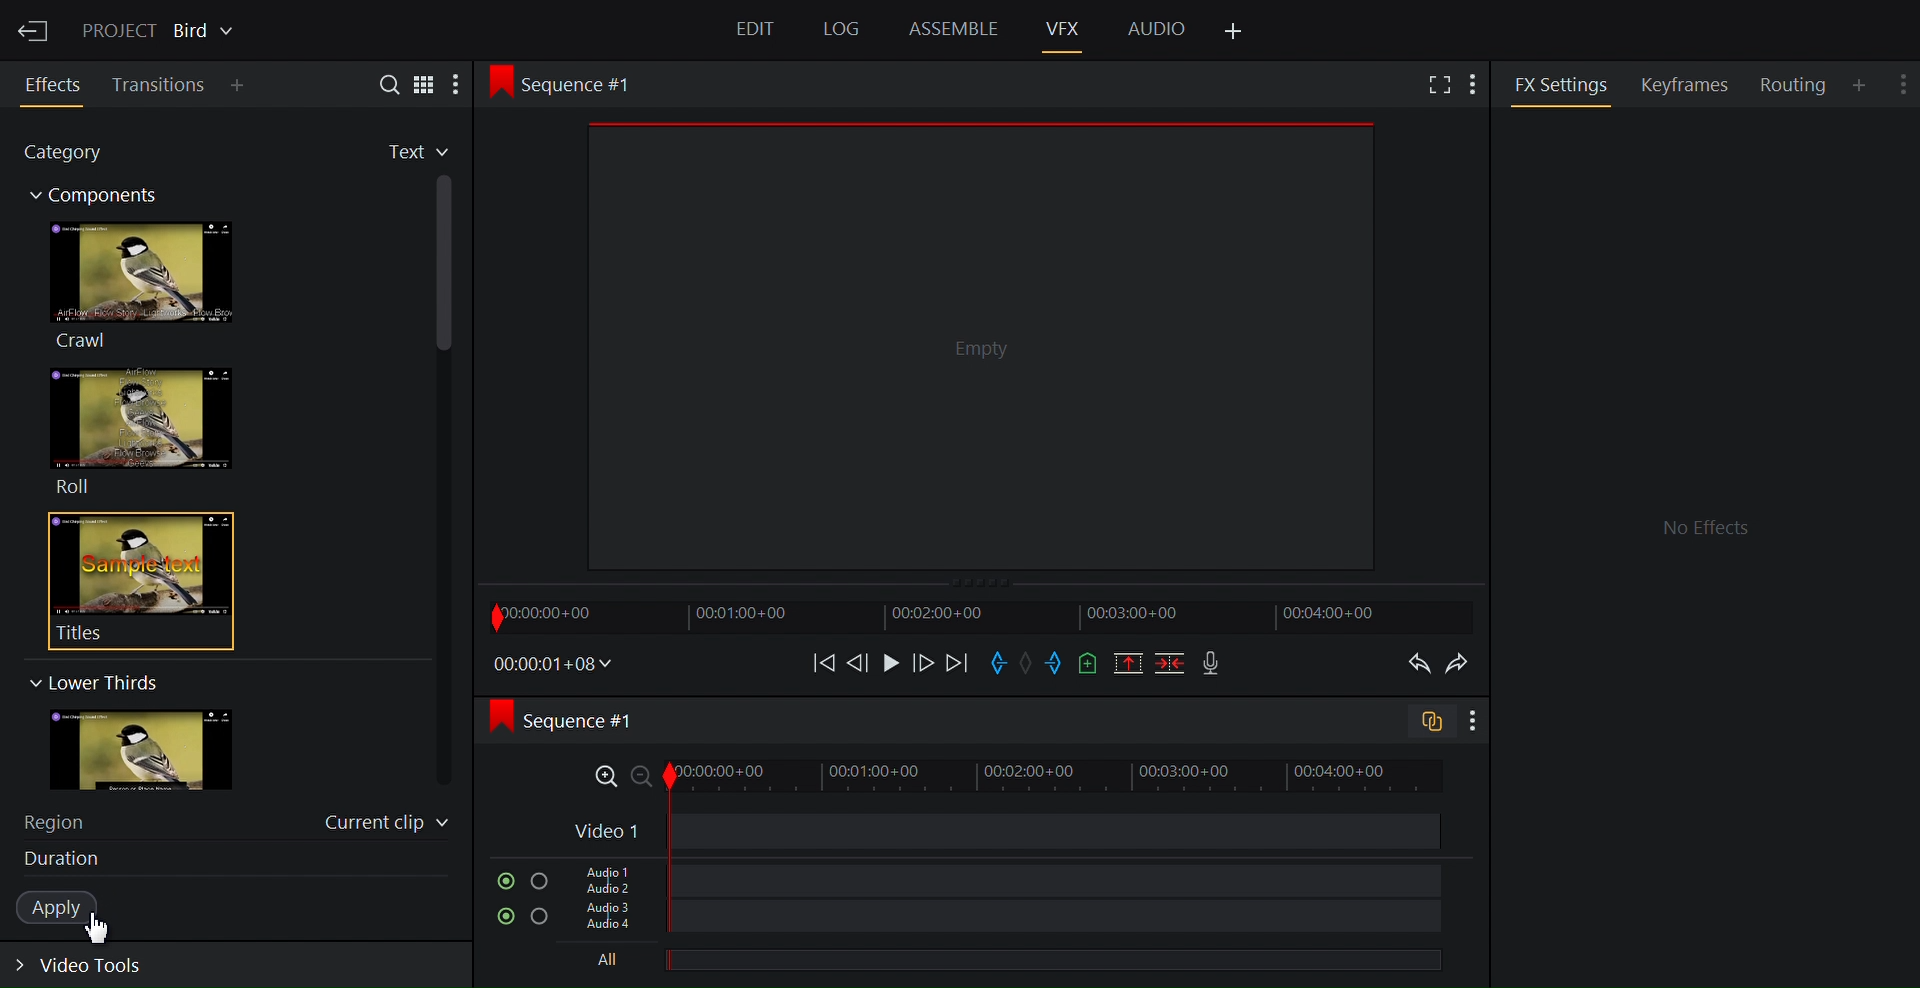 The image size is (1920, 988). What do you see at coordinates (1423, 724) in the screenshot?
I see `Toggle audio trcak sync` at bounding box center [1423, 724].